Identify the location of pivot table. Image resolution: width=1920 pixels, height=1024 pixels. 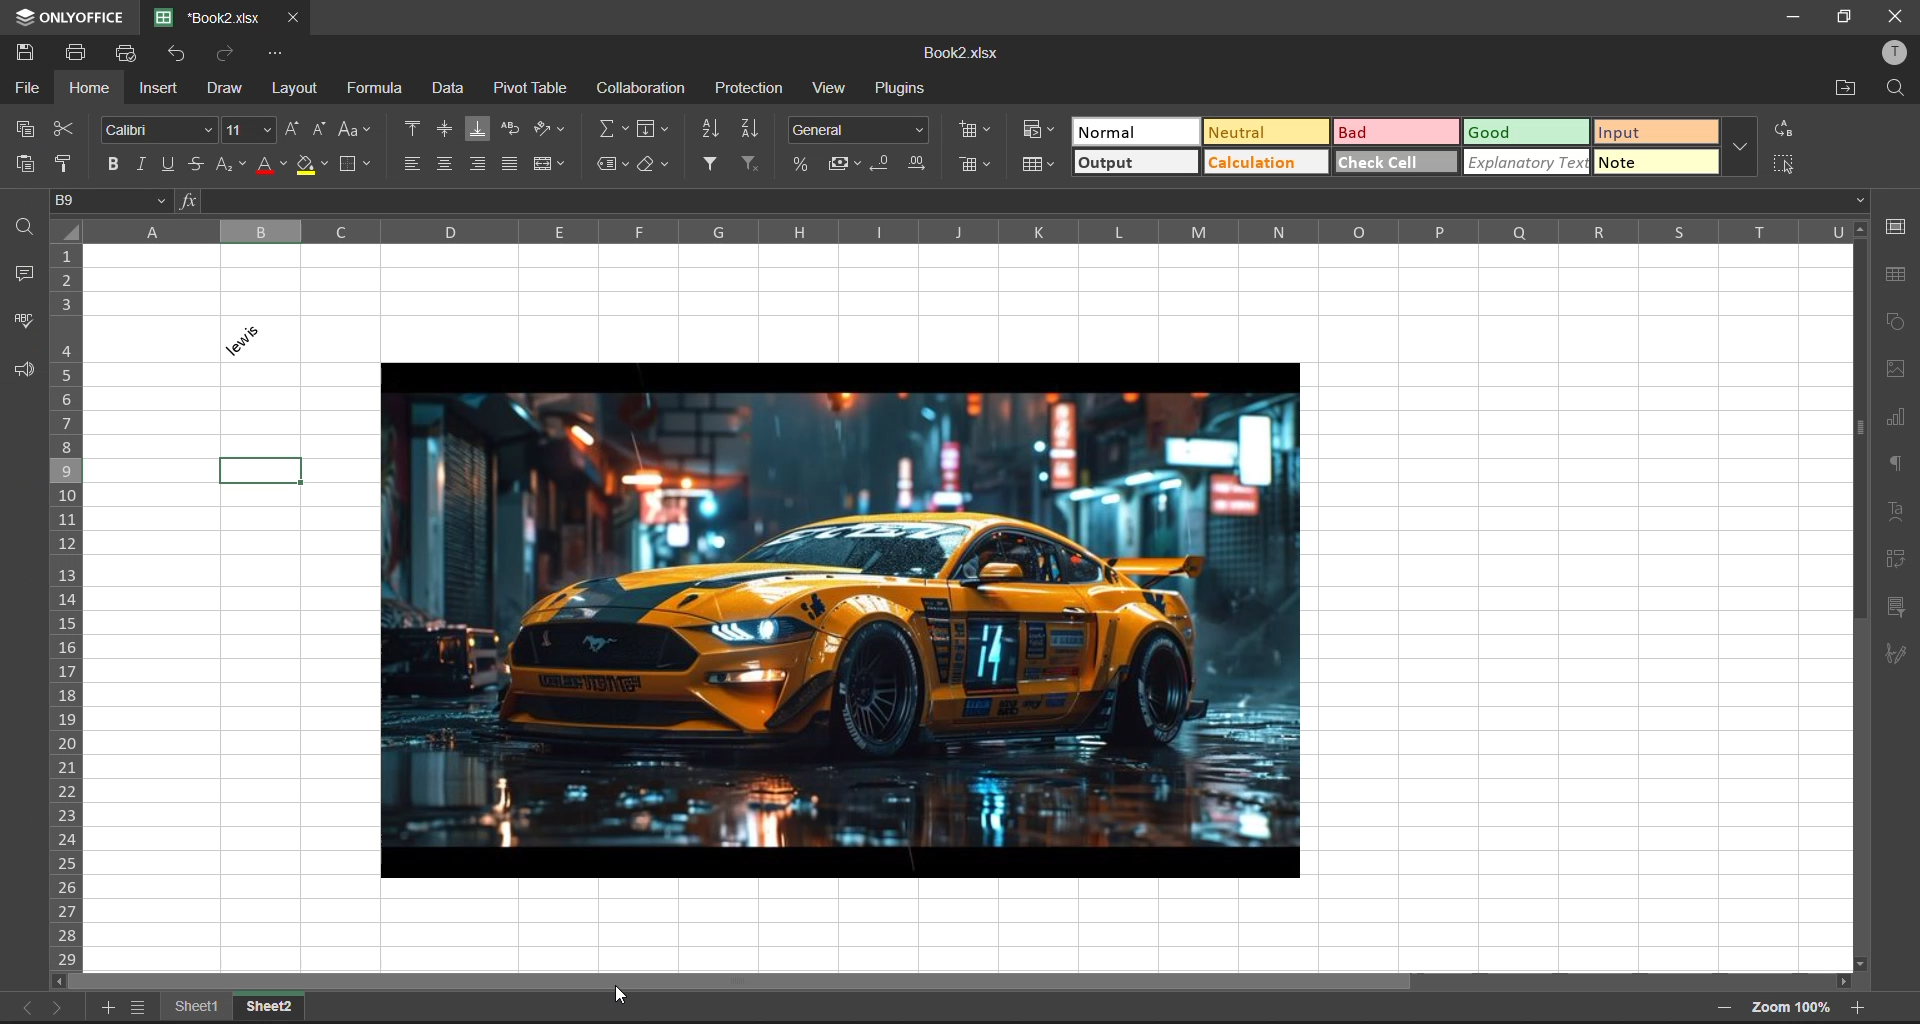
(1901, 560).